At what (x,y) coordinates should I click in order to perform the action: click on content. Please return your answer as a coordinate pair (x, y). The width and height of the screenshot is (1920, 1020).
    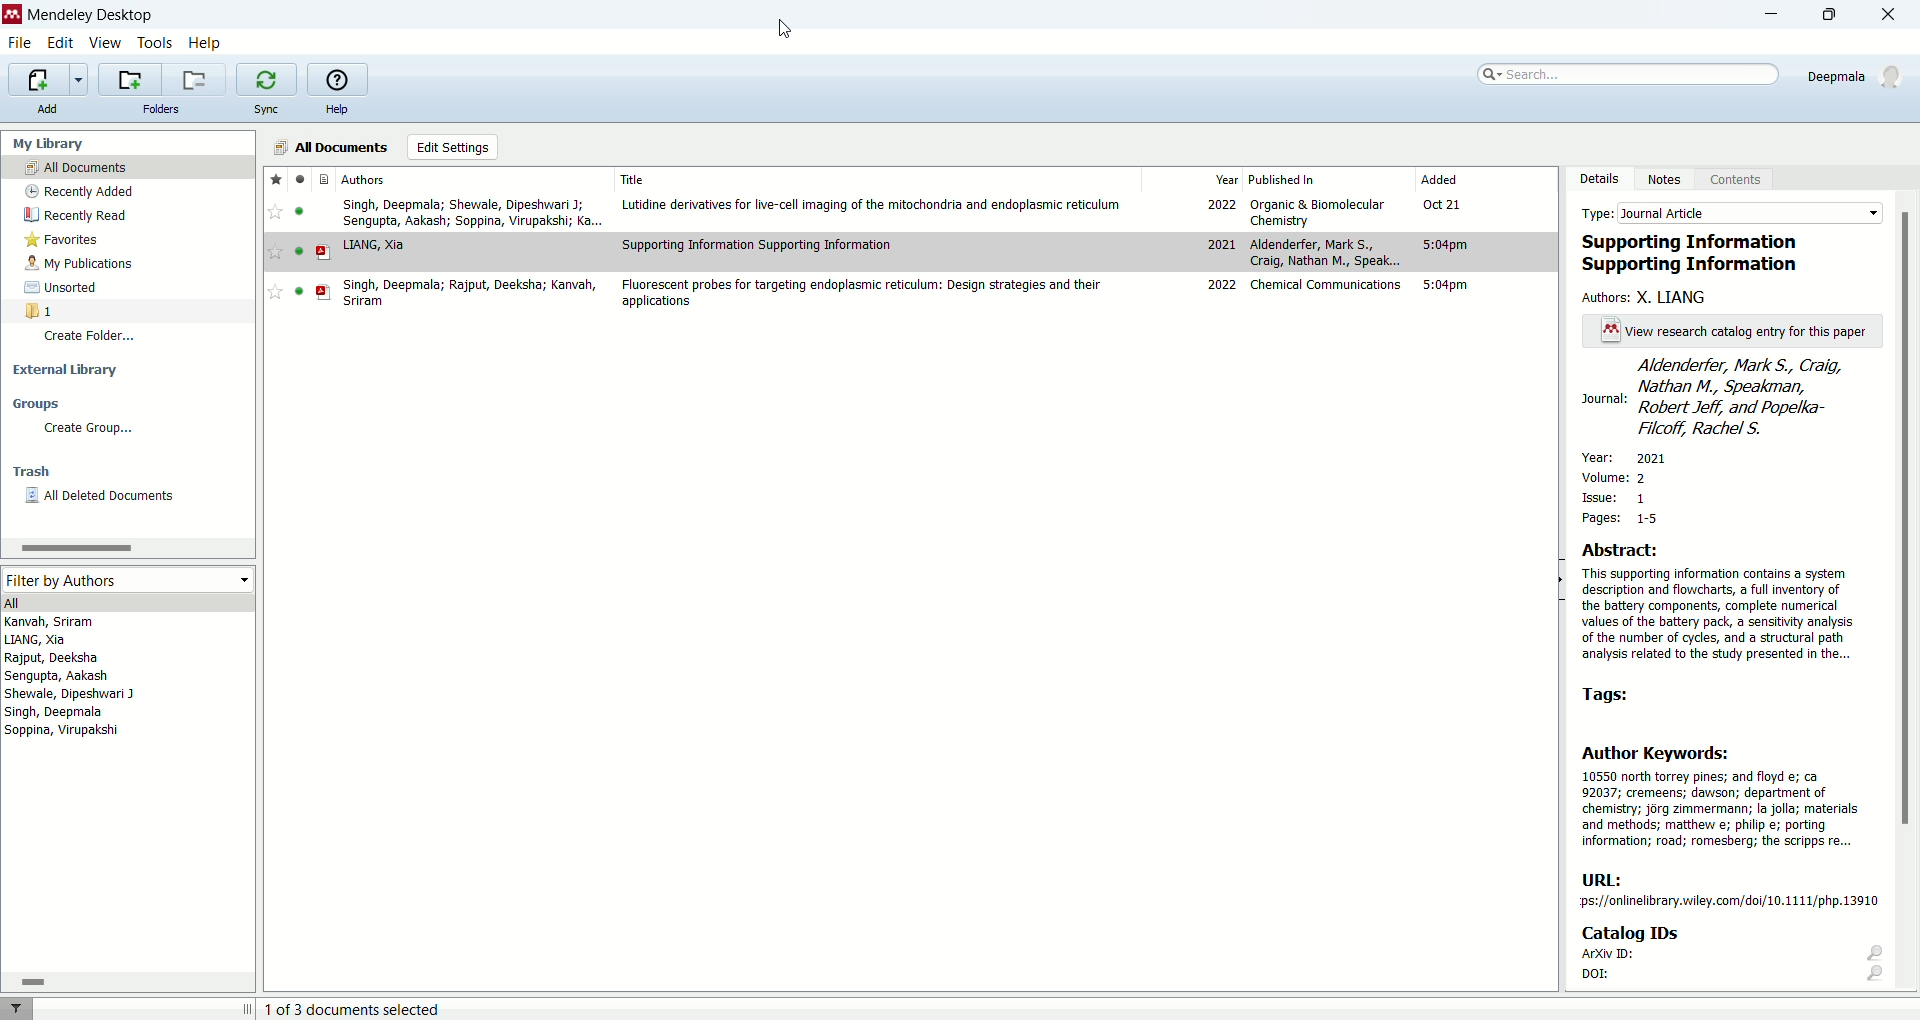
    Looking at the image, I should click on (1742, 182).